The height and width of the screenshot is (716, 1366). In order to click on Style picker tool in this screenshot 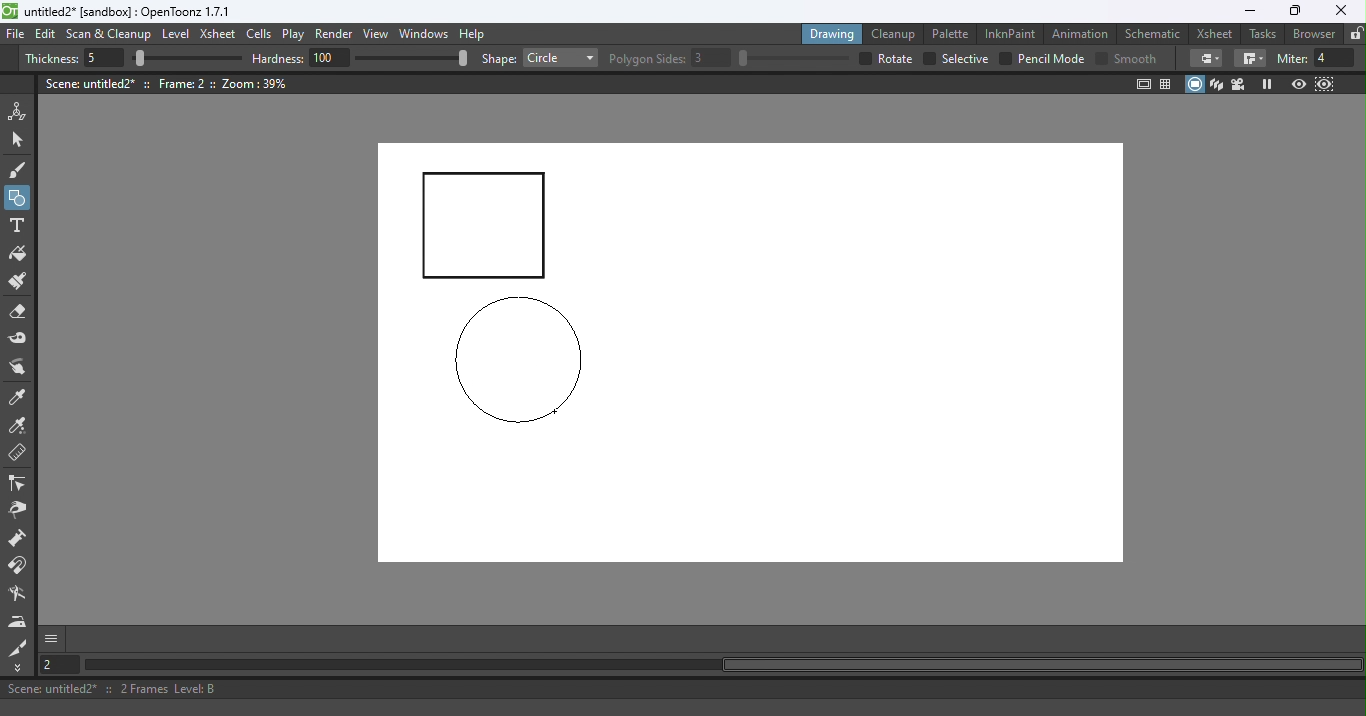, I will do `click(19, 398)`.